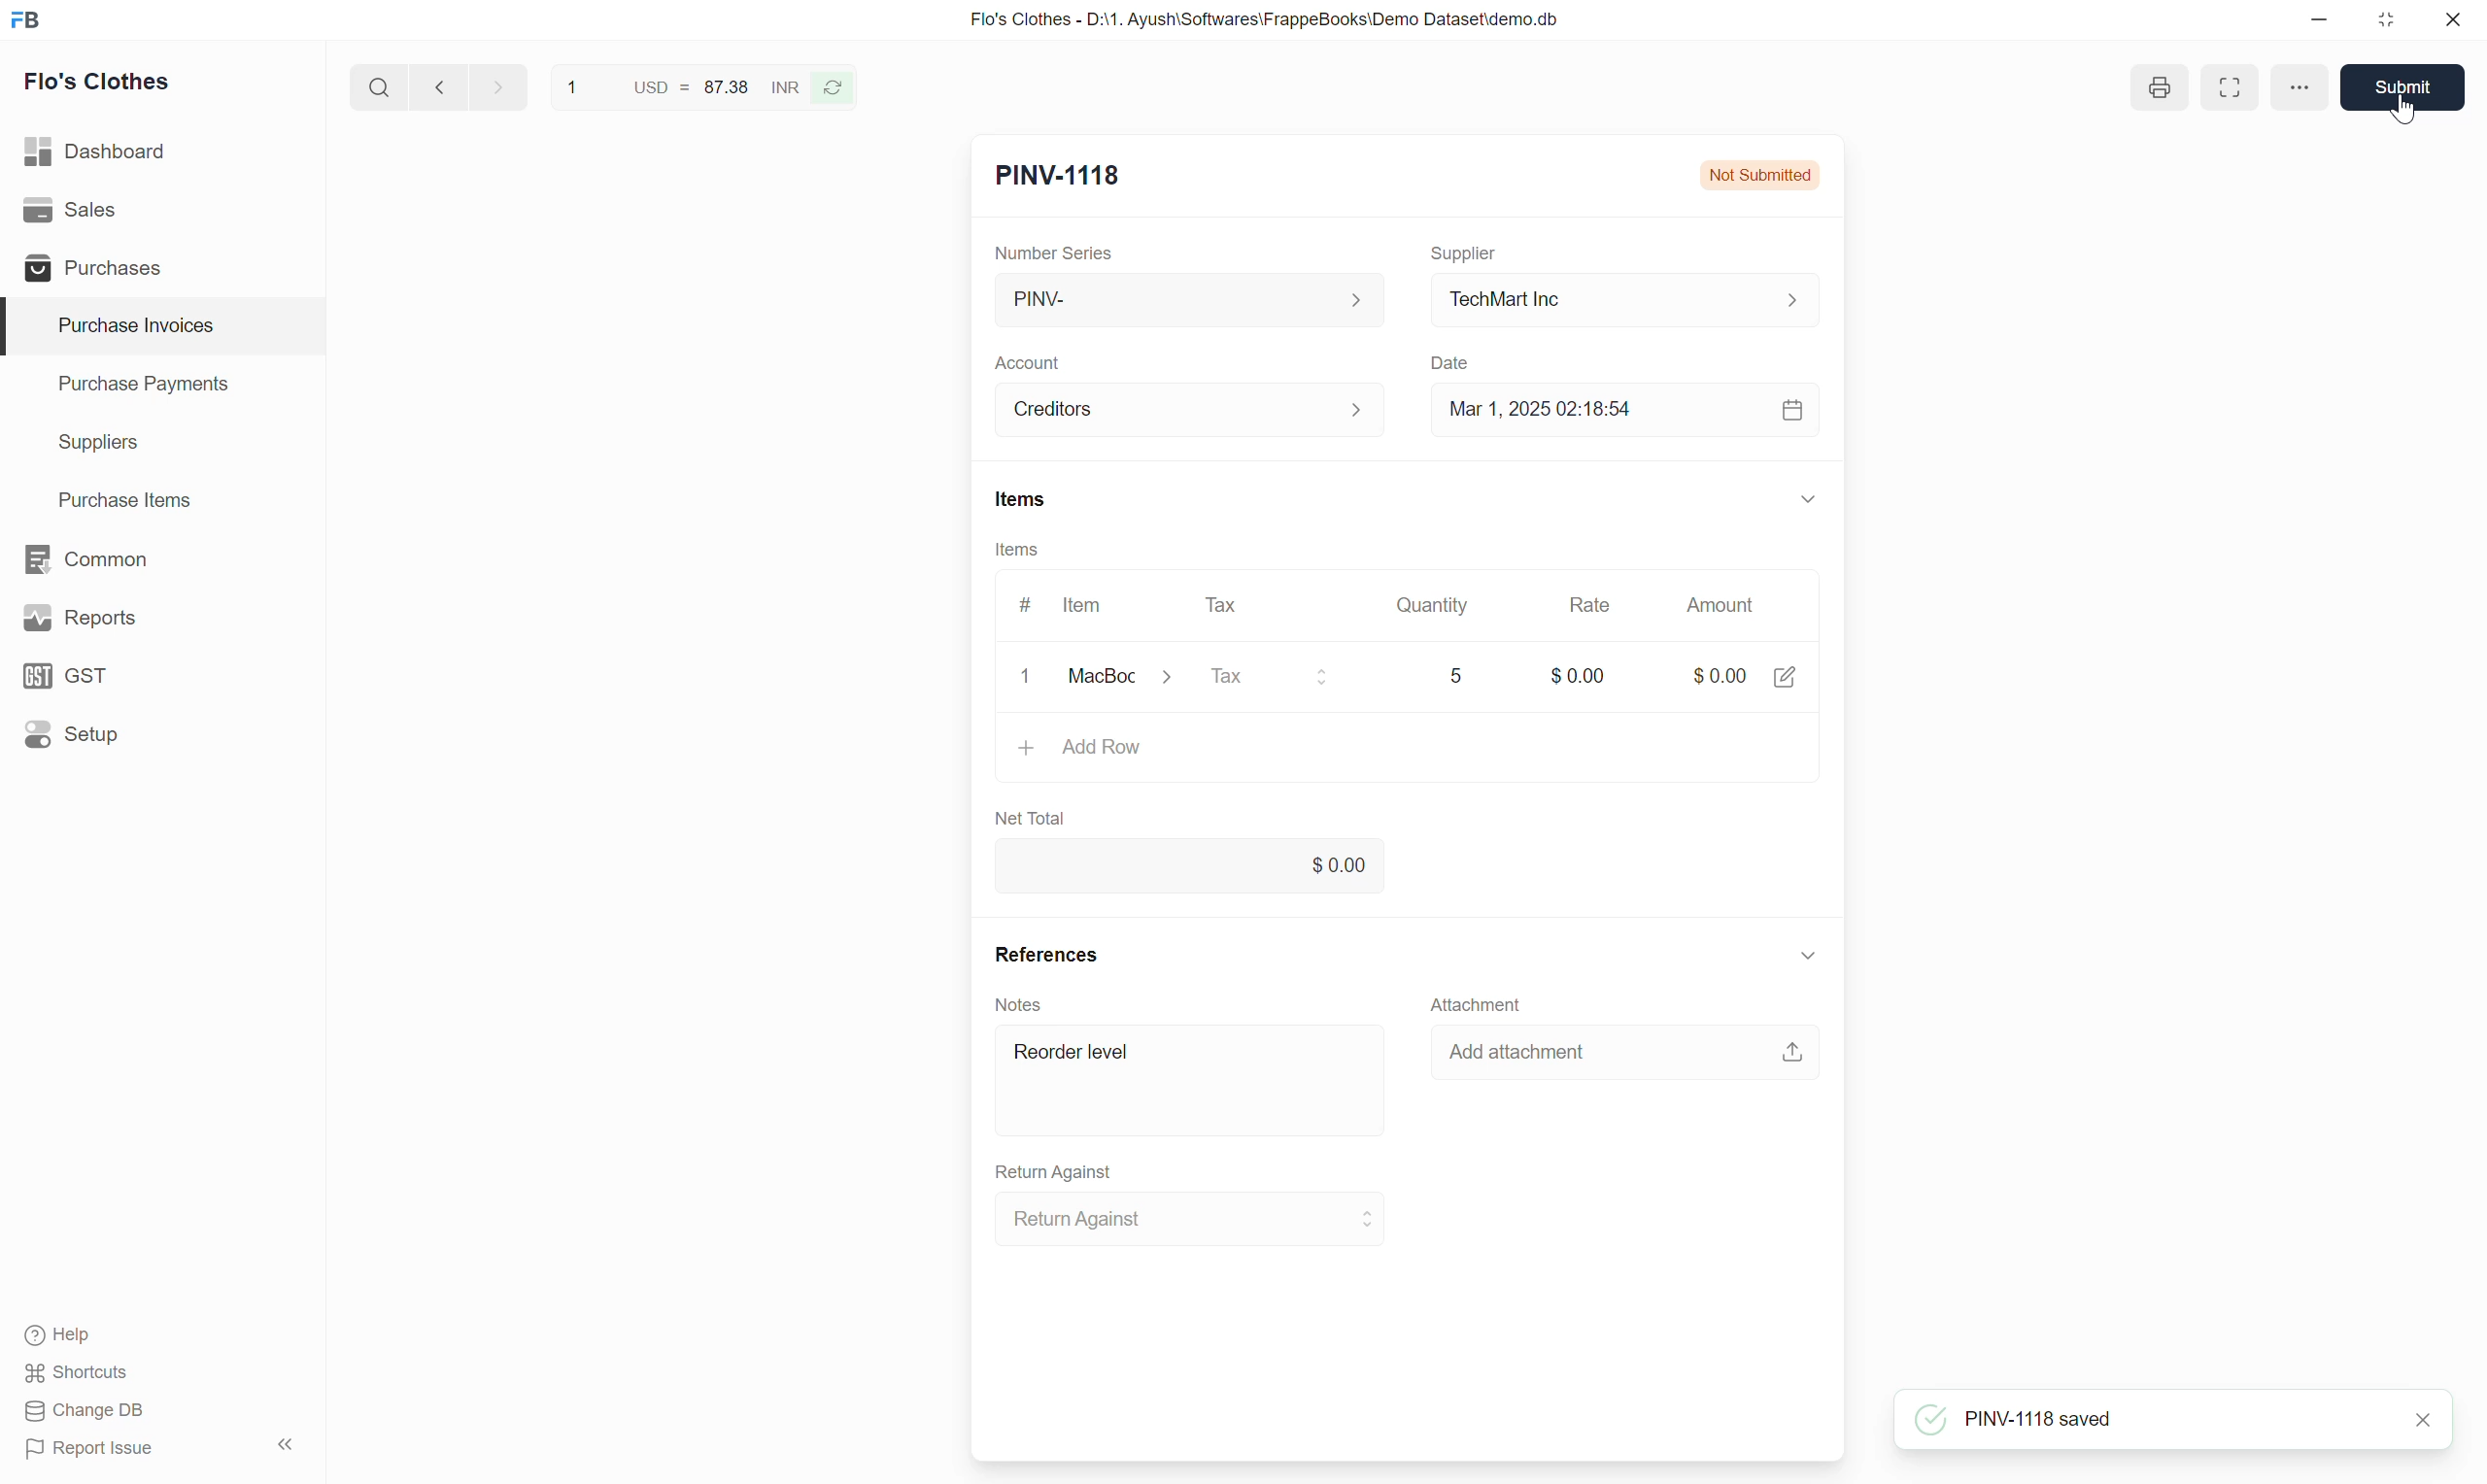  What do you see at coordinates (1019, 1005) in the screenshot?
I see `Notes` at bounding box center [1019, 1005].